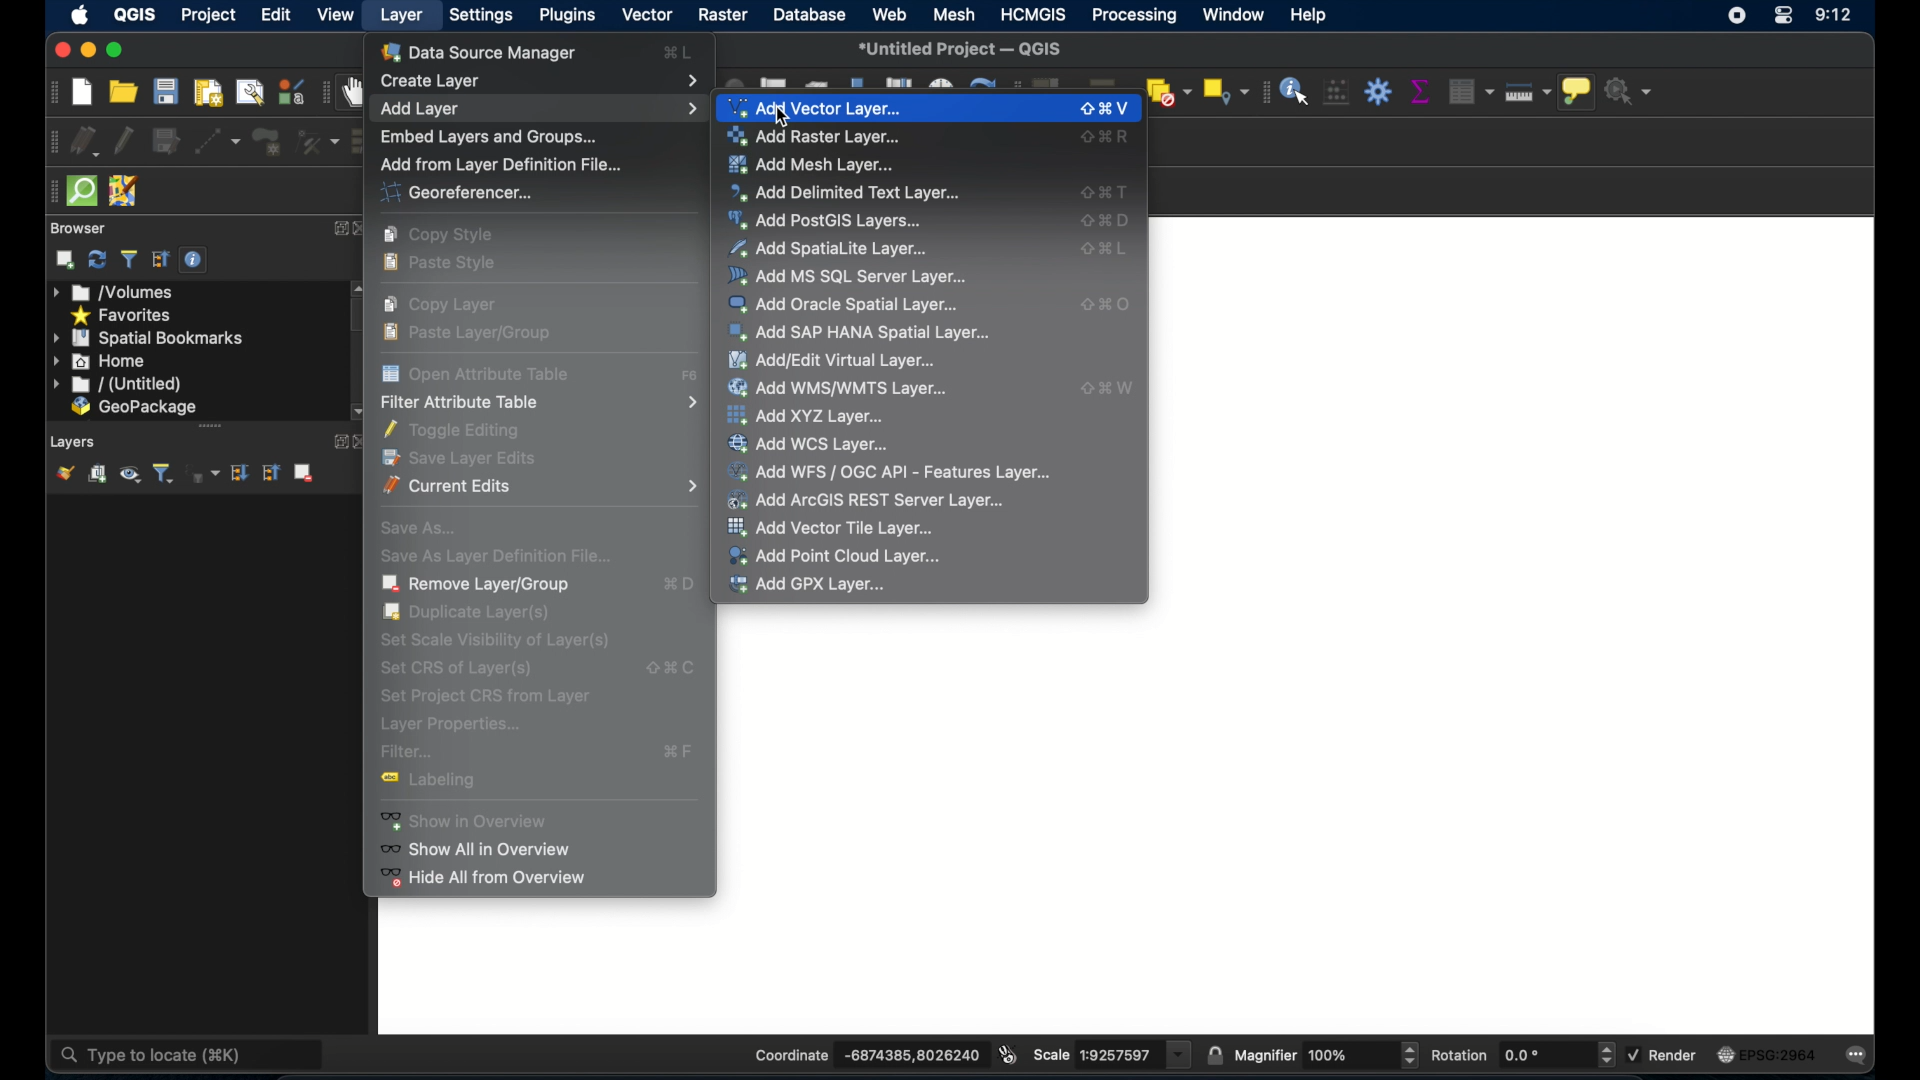 The image size is (1920, 1080). I want to click on enable/disable properties widget, so click(197, 263).